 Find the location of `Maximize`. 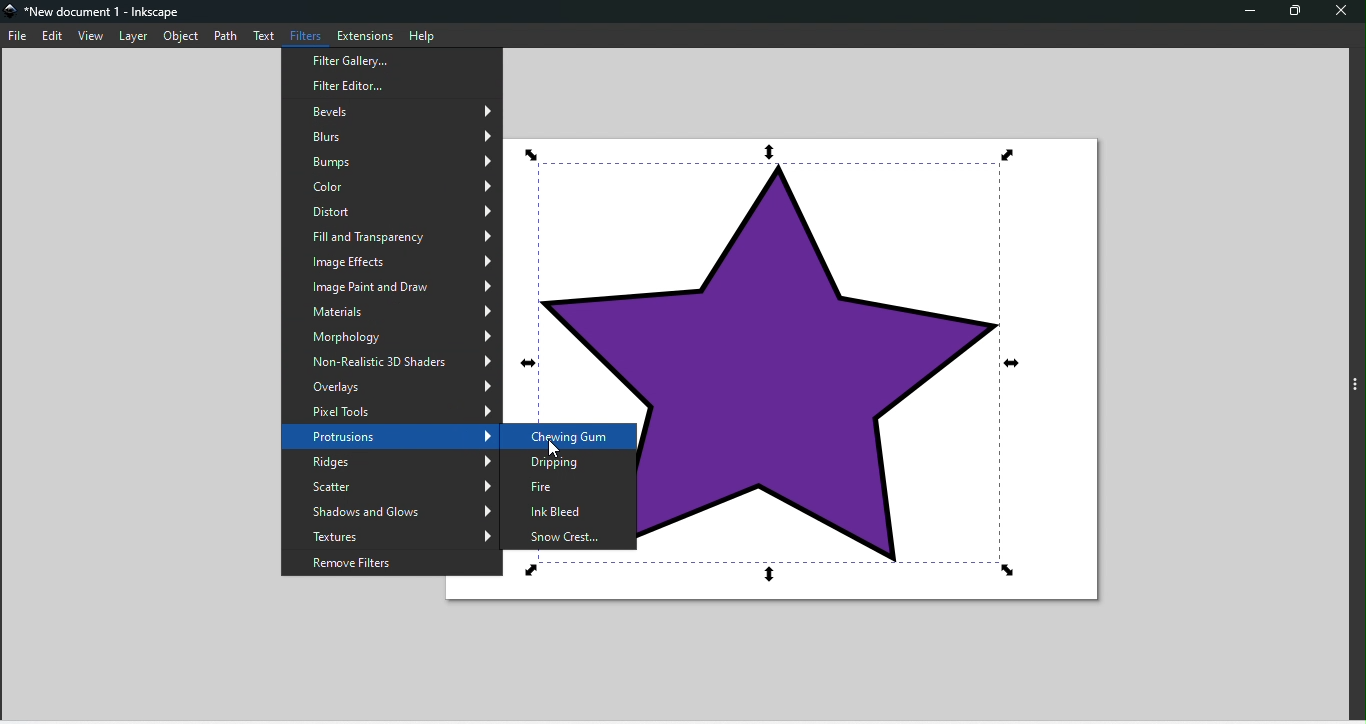

Maximize is located at coordinates (1289, 11).